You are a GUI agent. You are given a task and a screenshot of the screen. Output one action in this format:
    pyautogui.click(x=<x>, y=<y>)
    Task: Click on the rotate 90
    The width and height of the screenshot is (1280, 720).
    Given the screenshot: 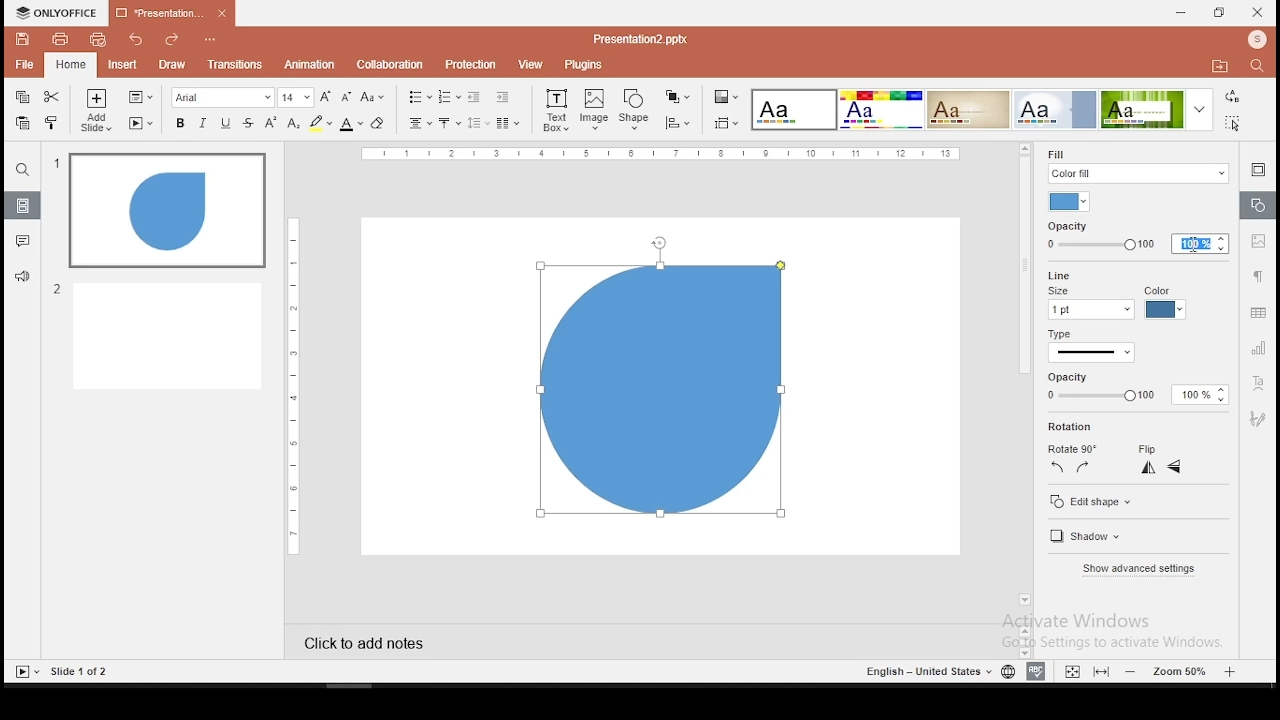 What is the action you would take?
    pyautogui.click(x=1071, y=449)
    